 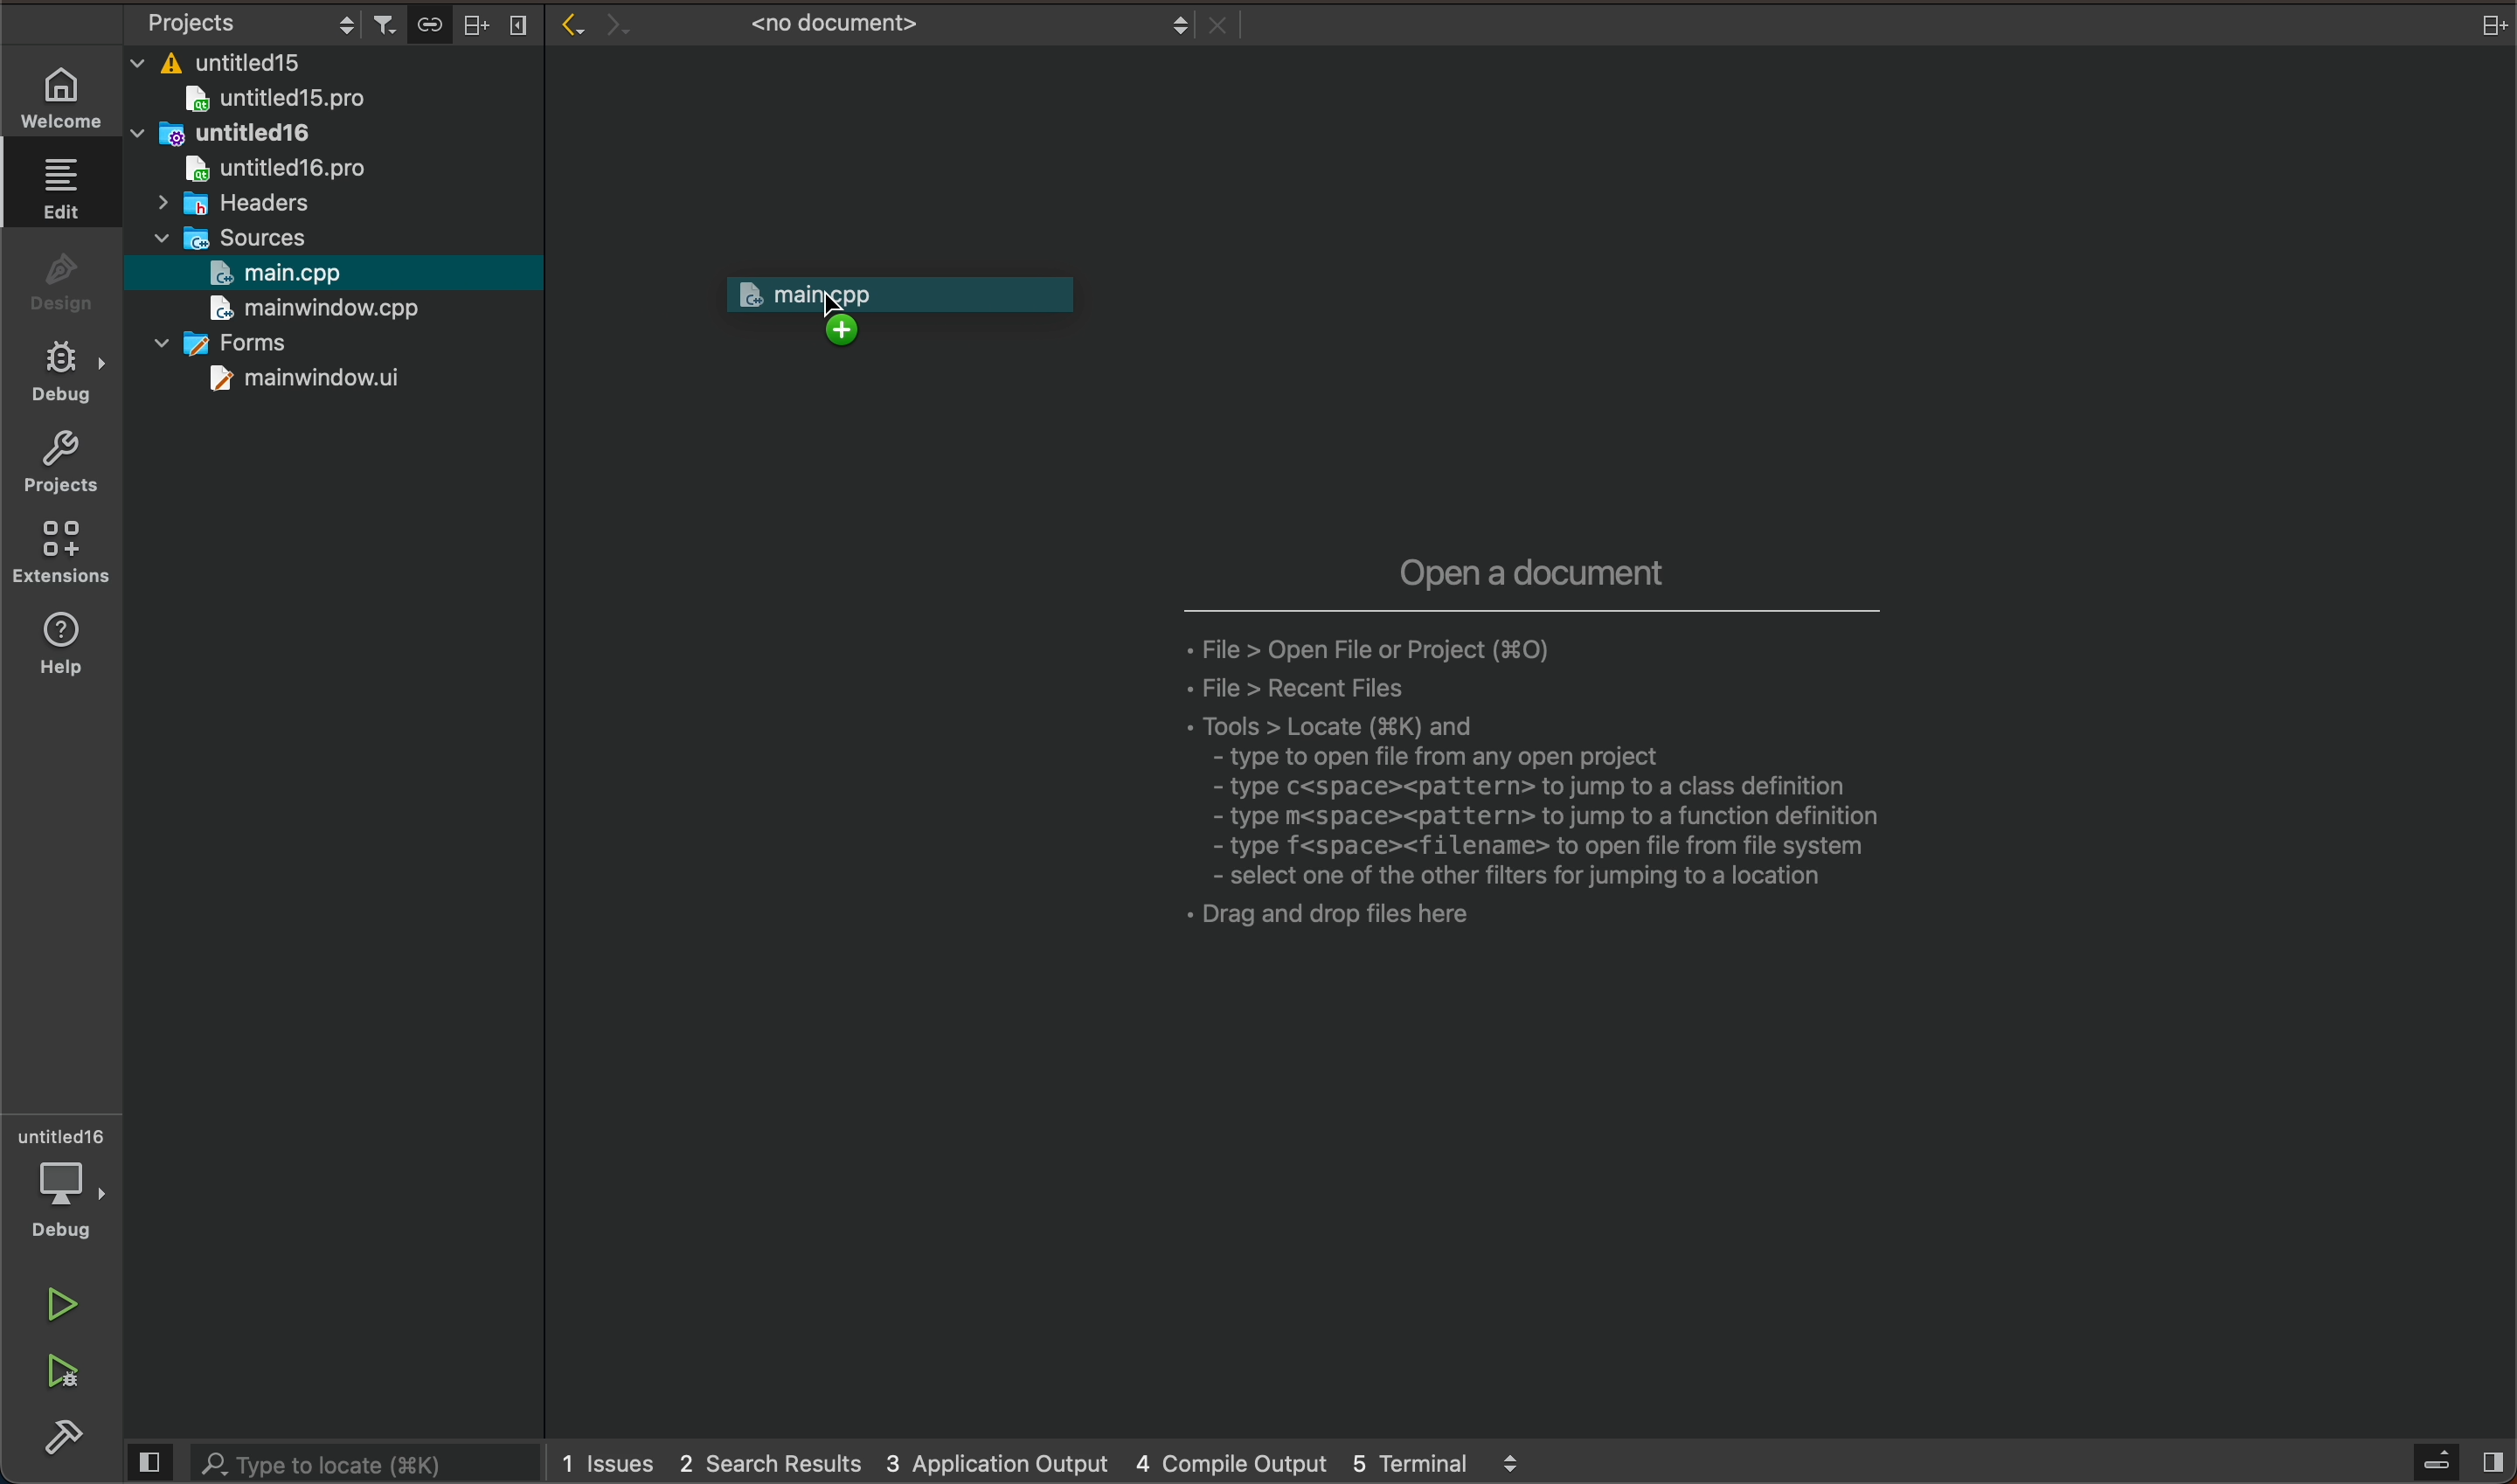 I want to click on sources, so click(x=248, y=235).